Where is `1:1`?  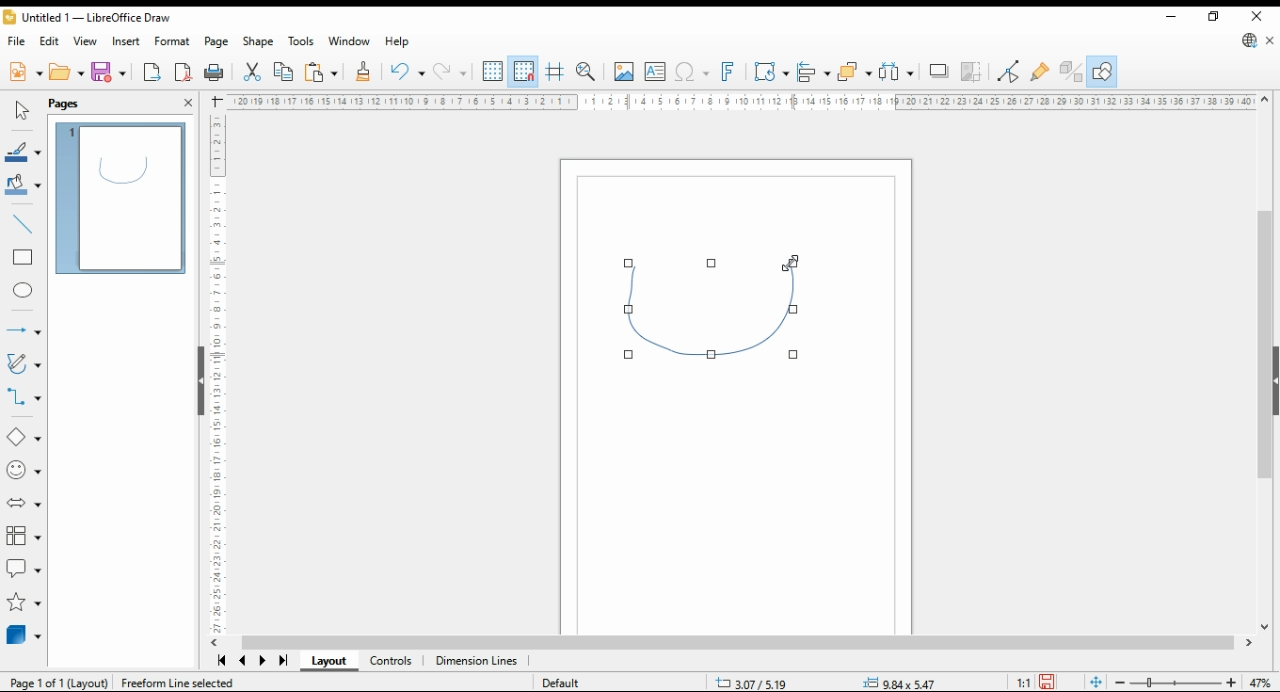 1:1 is located at coordinates (1022, 682).